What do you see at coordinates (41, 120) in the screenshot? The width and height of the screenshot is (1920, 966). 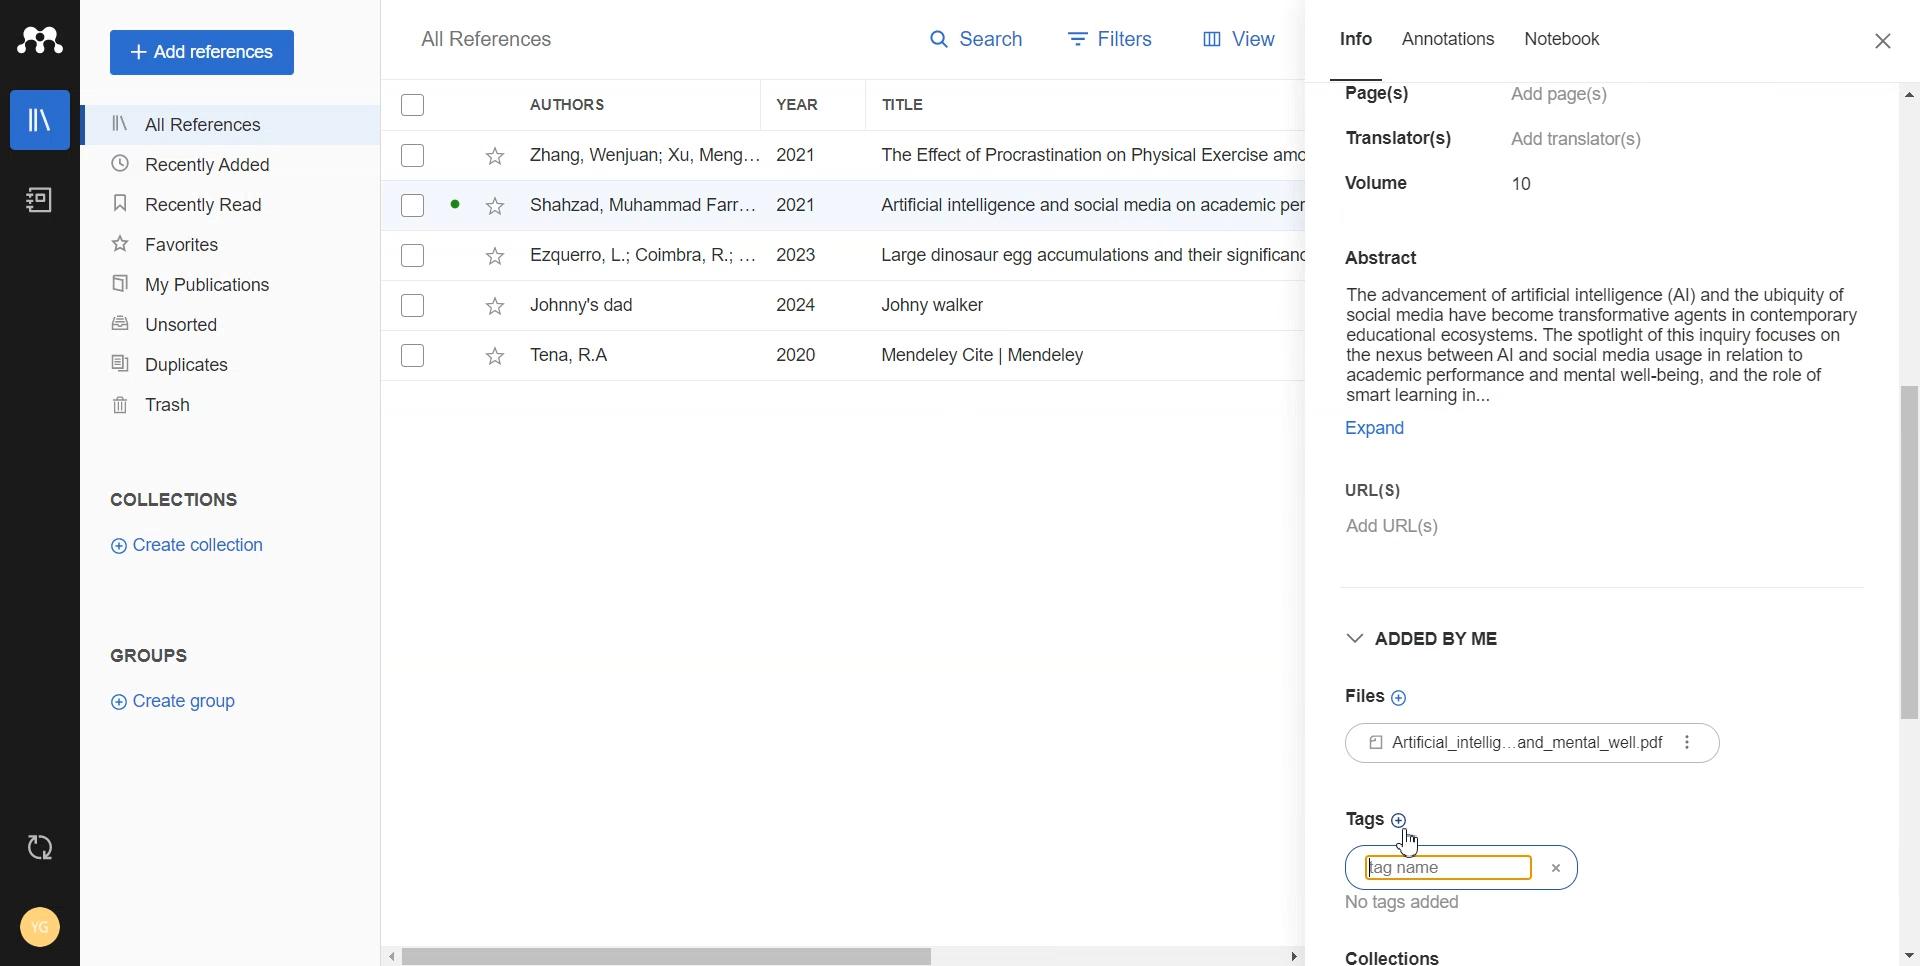 I see `Library` at bounding box center [41, 120].